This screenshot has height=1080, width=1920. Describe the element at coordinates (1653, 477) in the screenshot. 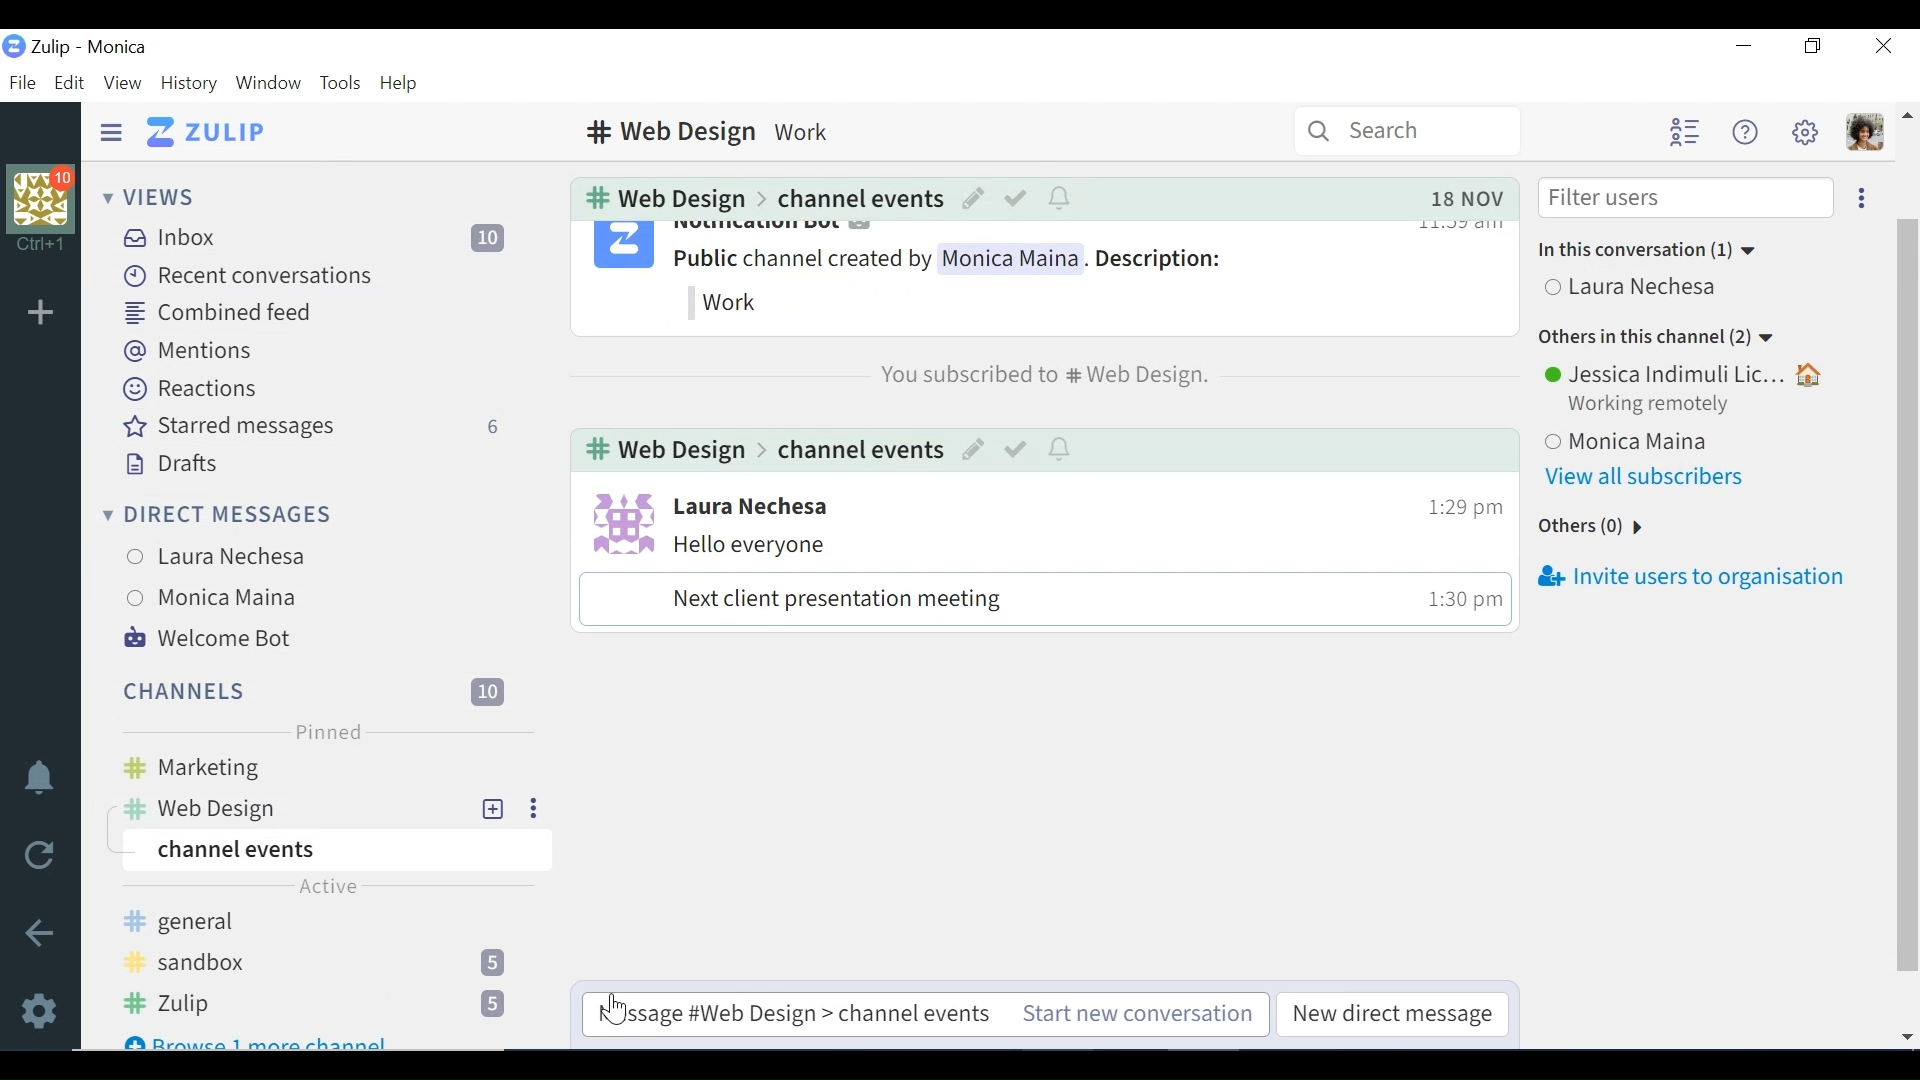

I see `View all subscribers` at that location.